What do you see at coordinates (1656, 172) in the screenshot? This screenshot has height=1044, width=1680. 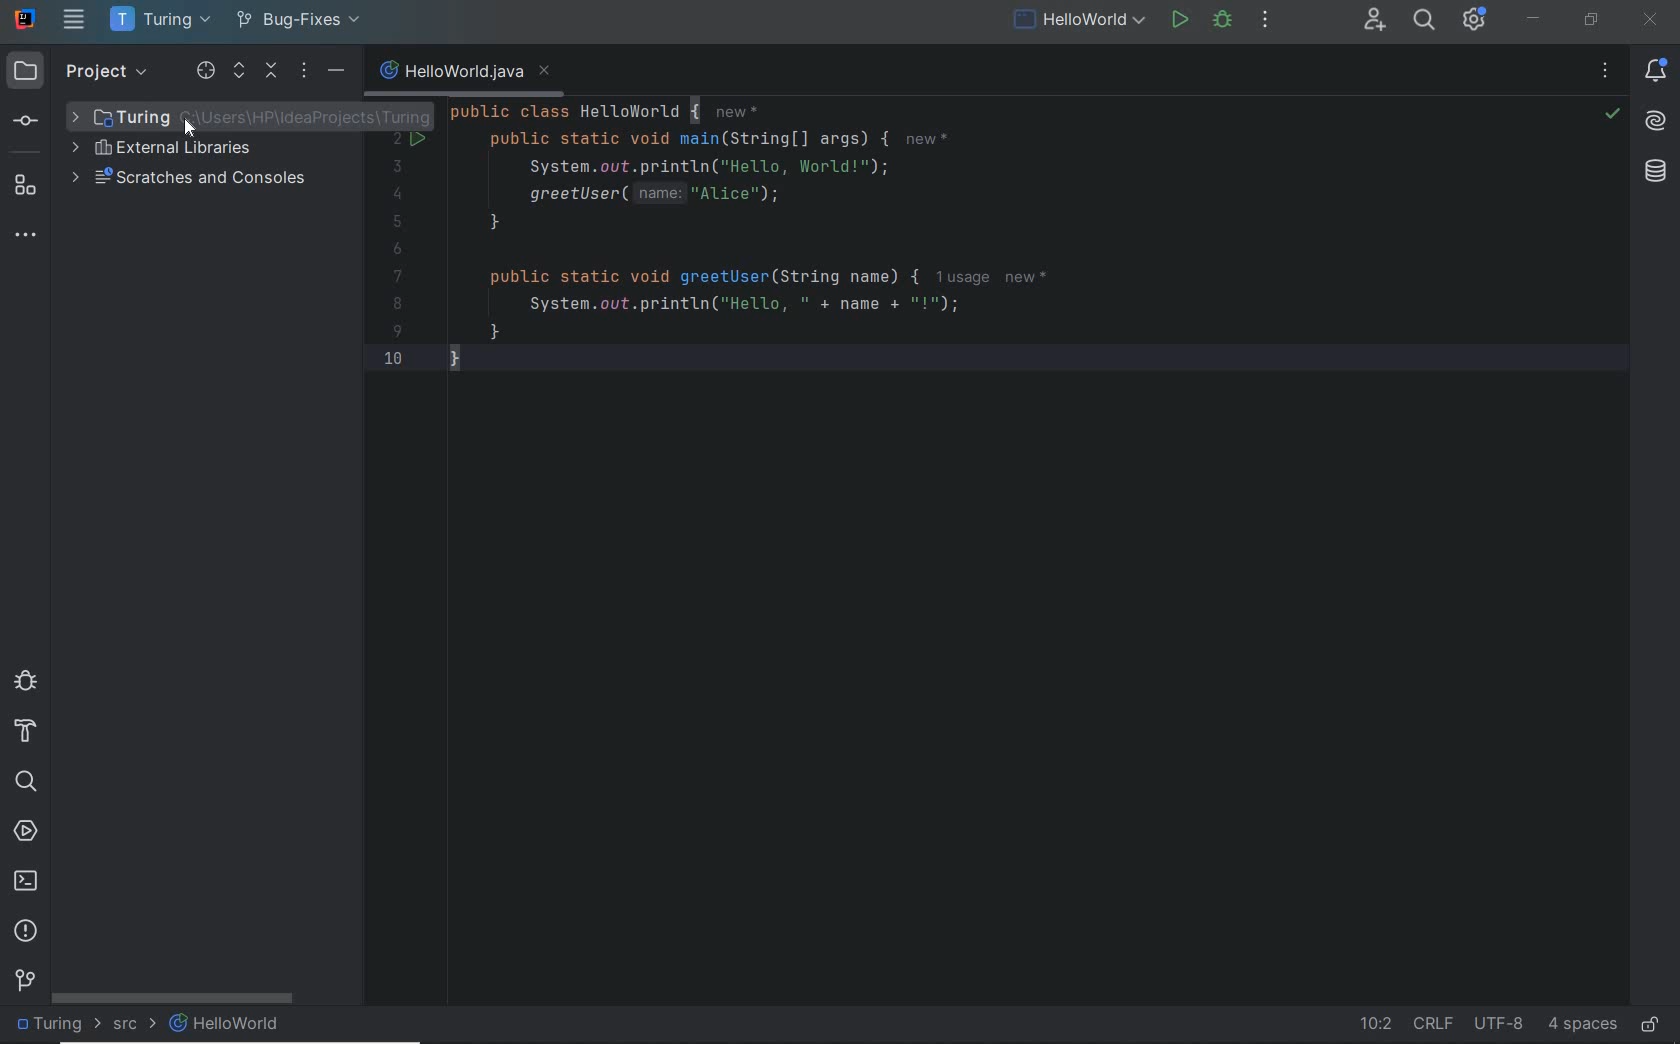 I see `database` at bounding box center [1656, 172].